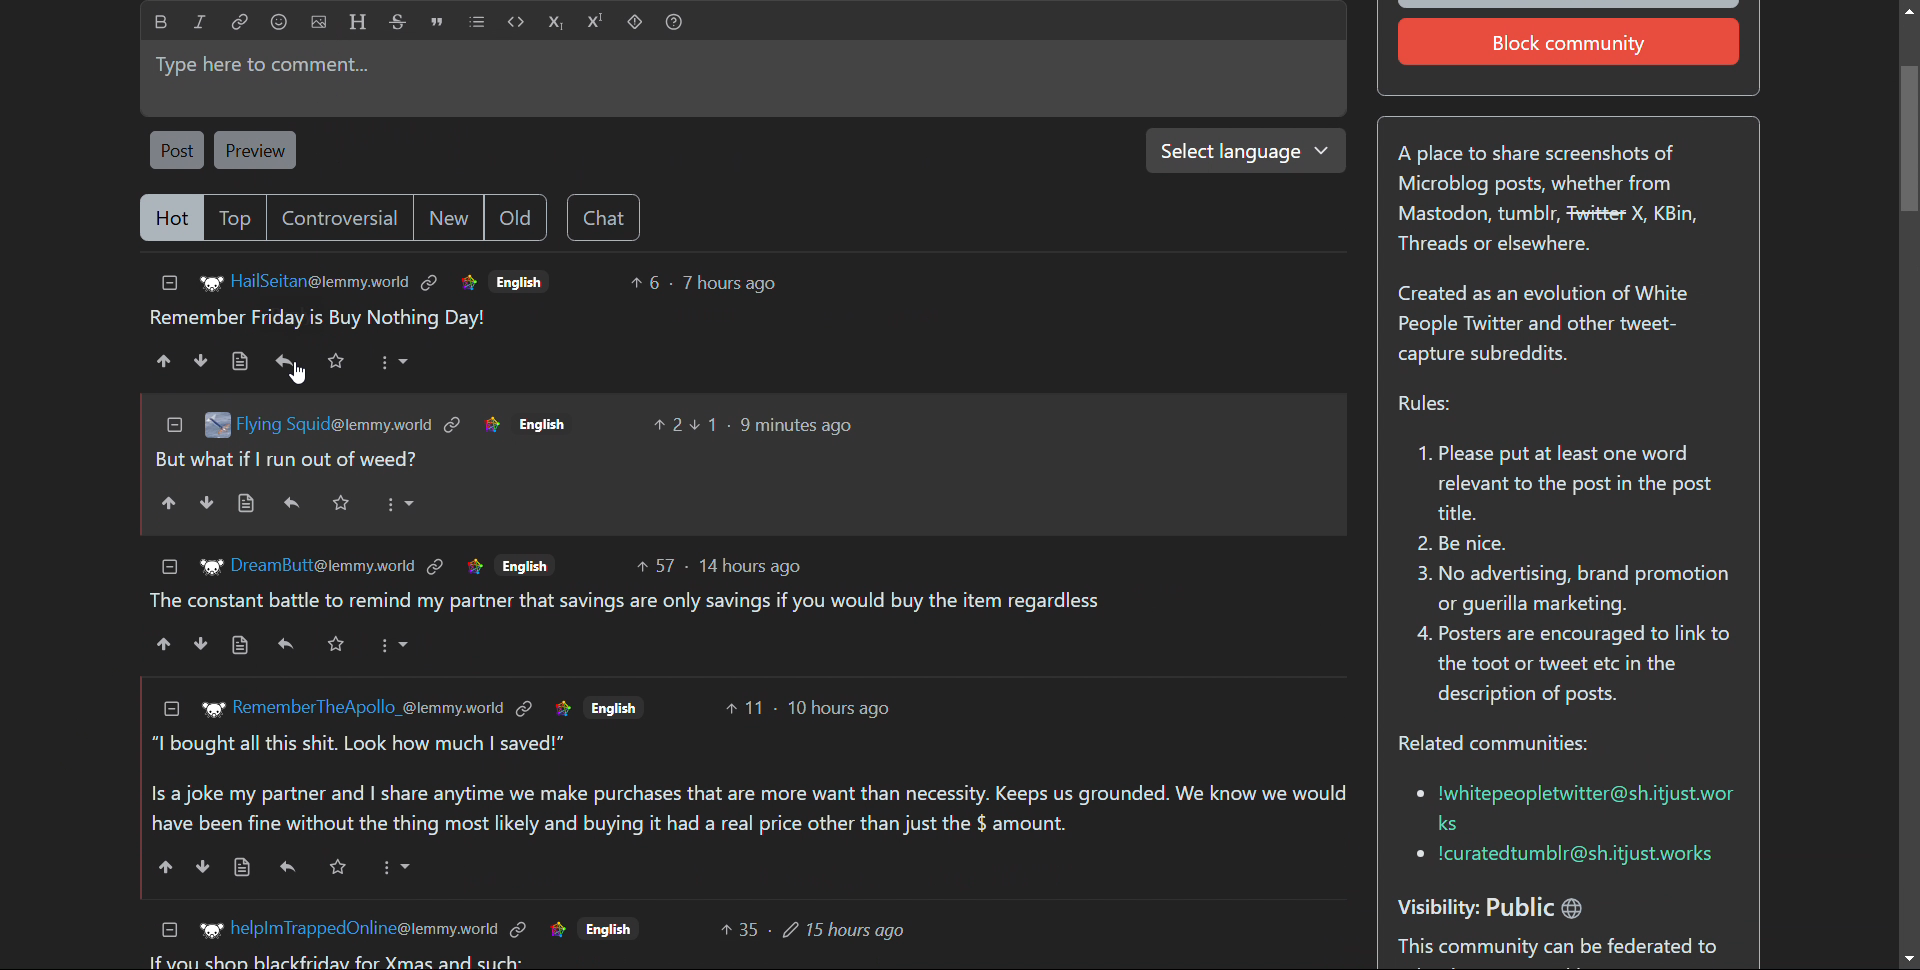 Image resolution: width=1920 pixels, height=970 pixels. What do you see at coordinates (395, 640) in the screenshot?
I see `More` at bounding box center [395, 640].